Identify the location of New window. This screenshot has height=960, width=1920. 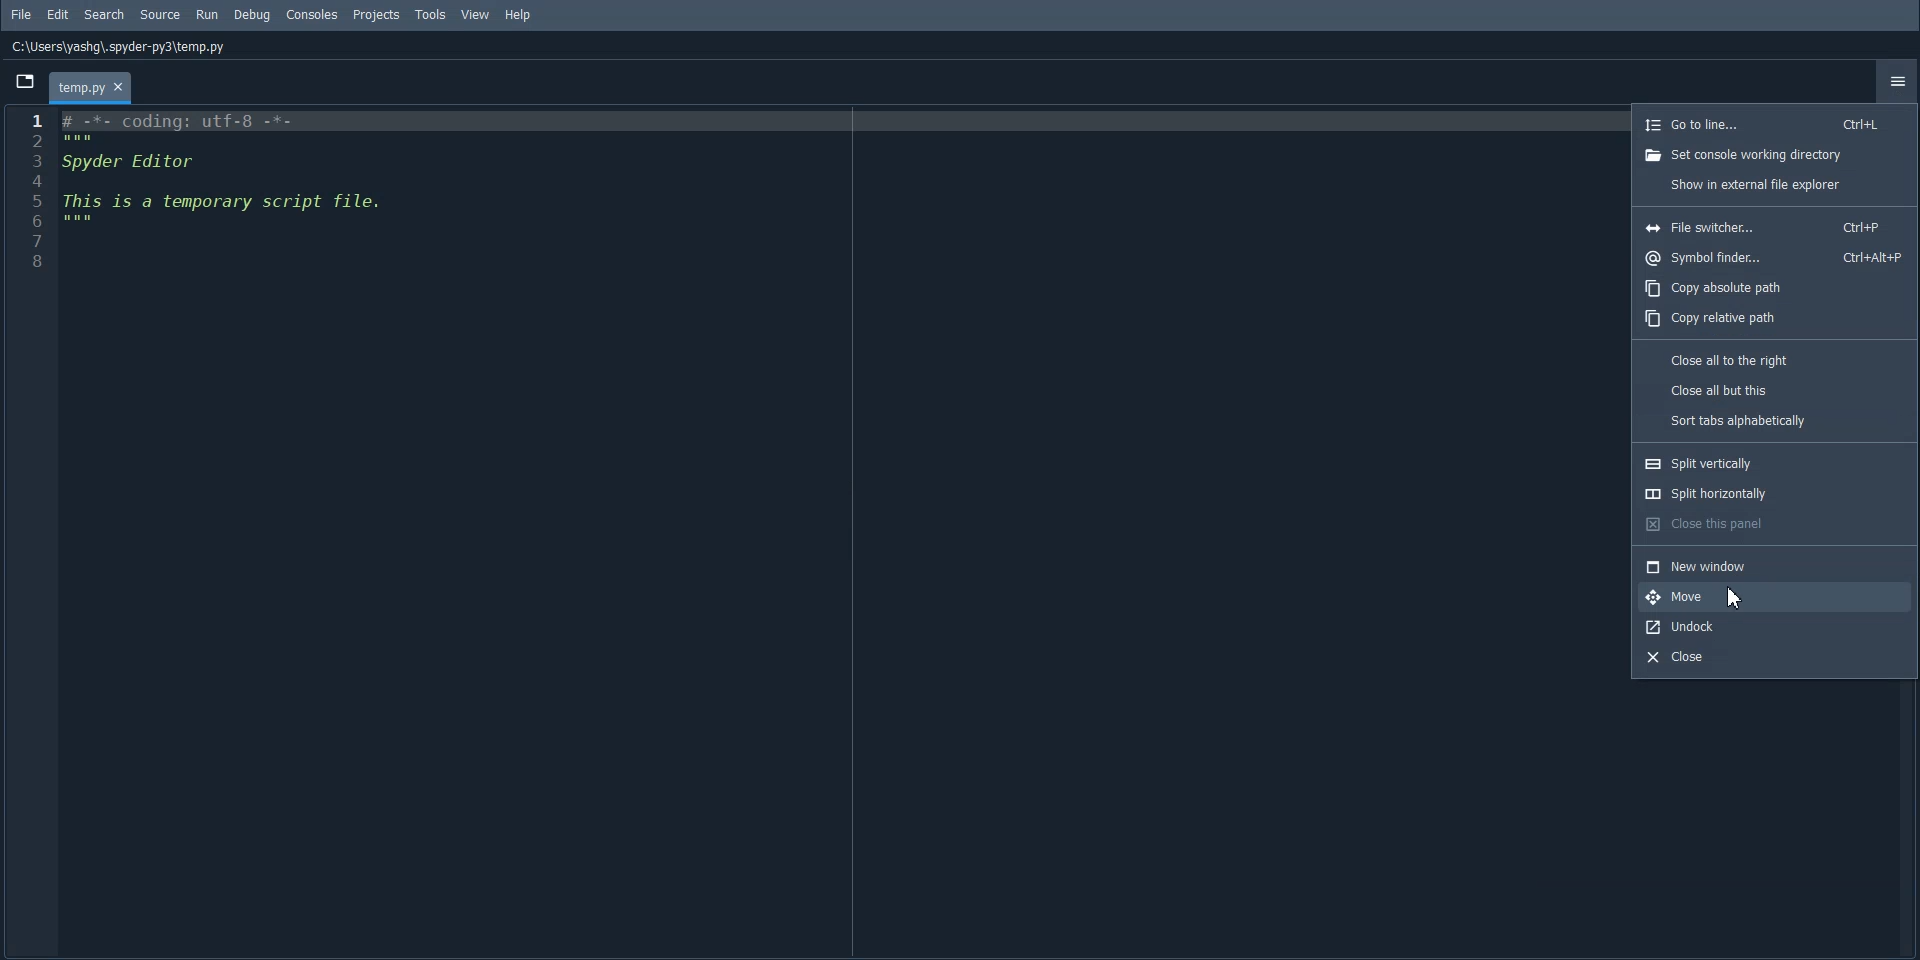
(1772, 565).